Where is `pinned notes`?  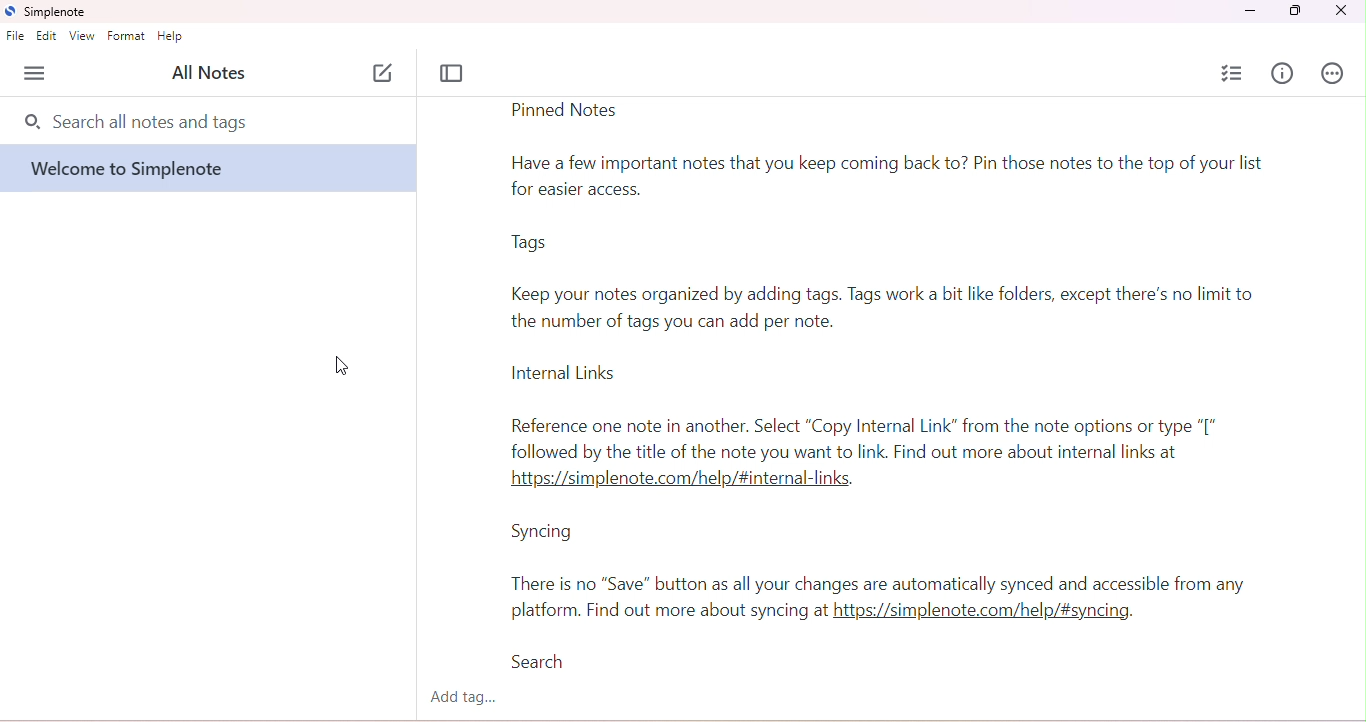 pinned notes is located at coordinates (564, 111).